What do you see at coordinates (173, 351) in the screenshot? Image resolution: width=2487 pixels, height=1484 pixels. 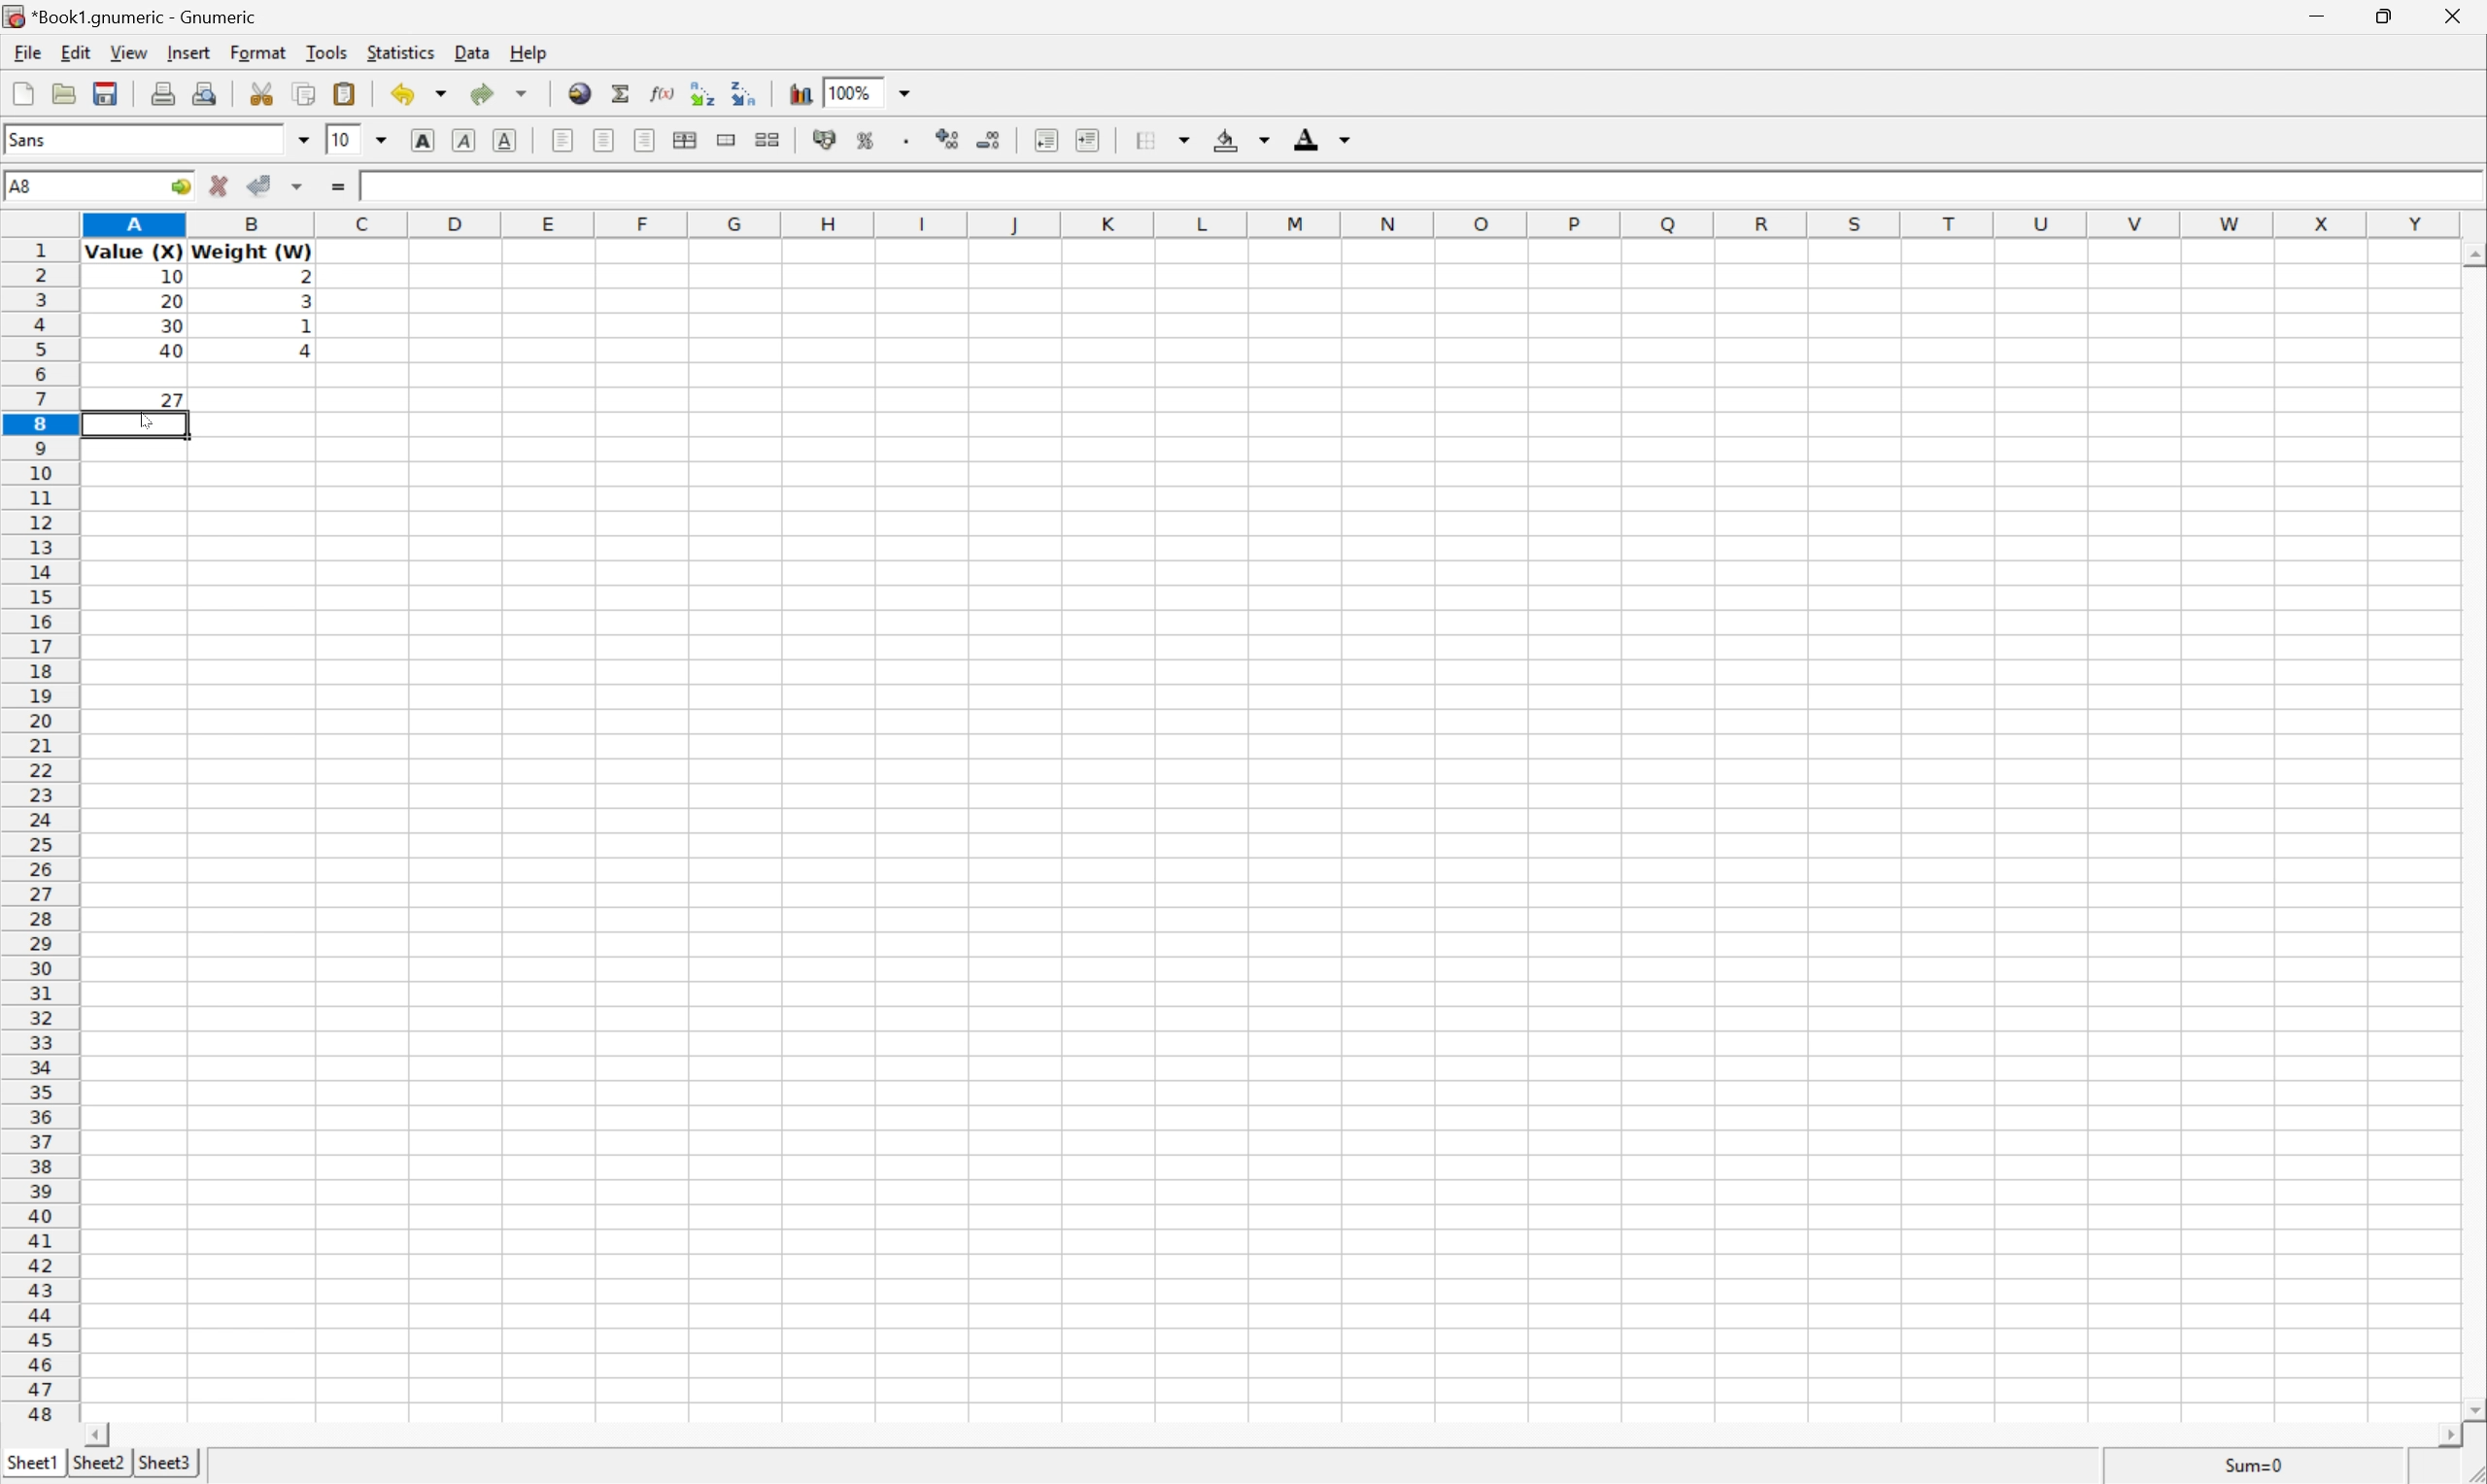 I see `40` at bounding box center [173, 351].